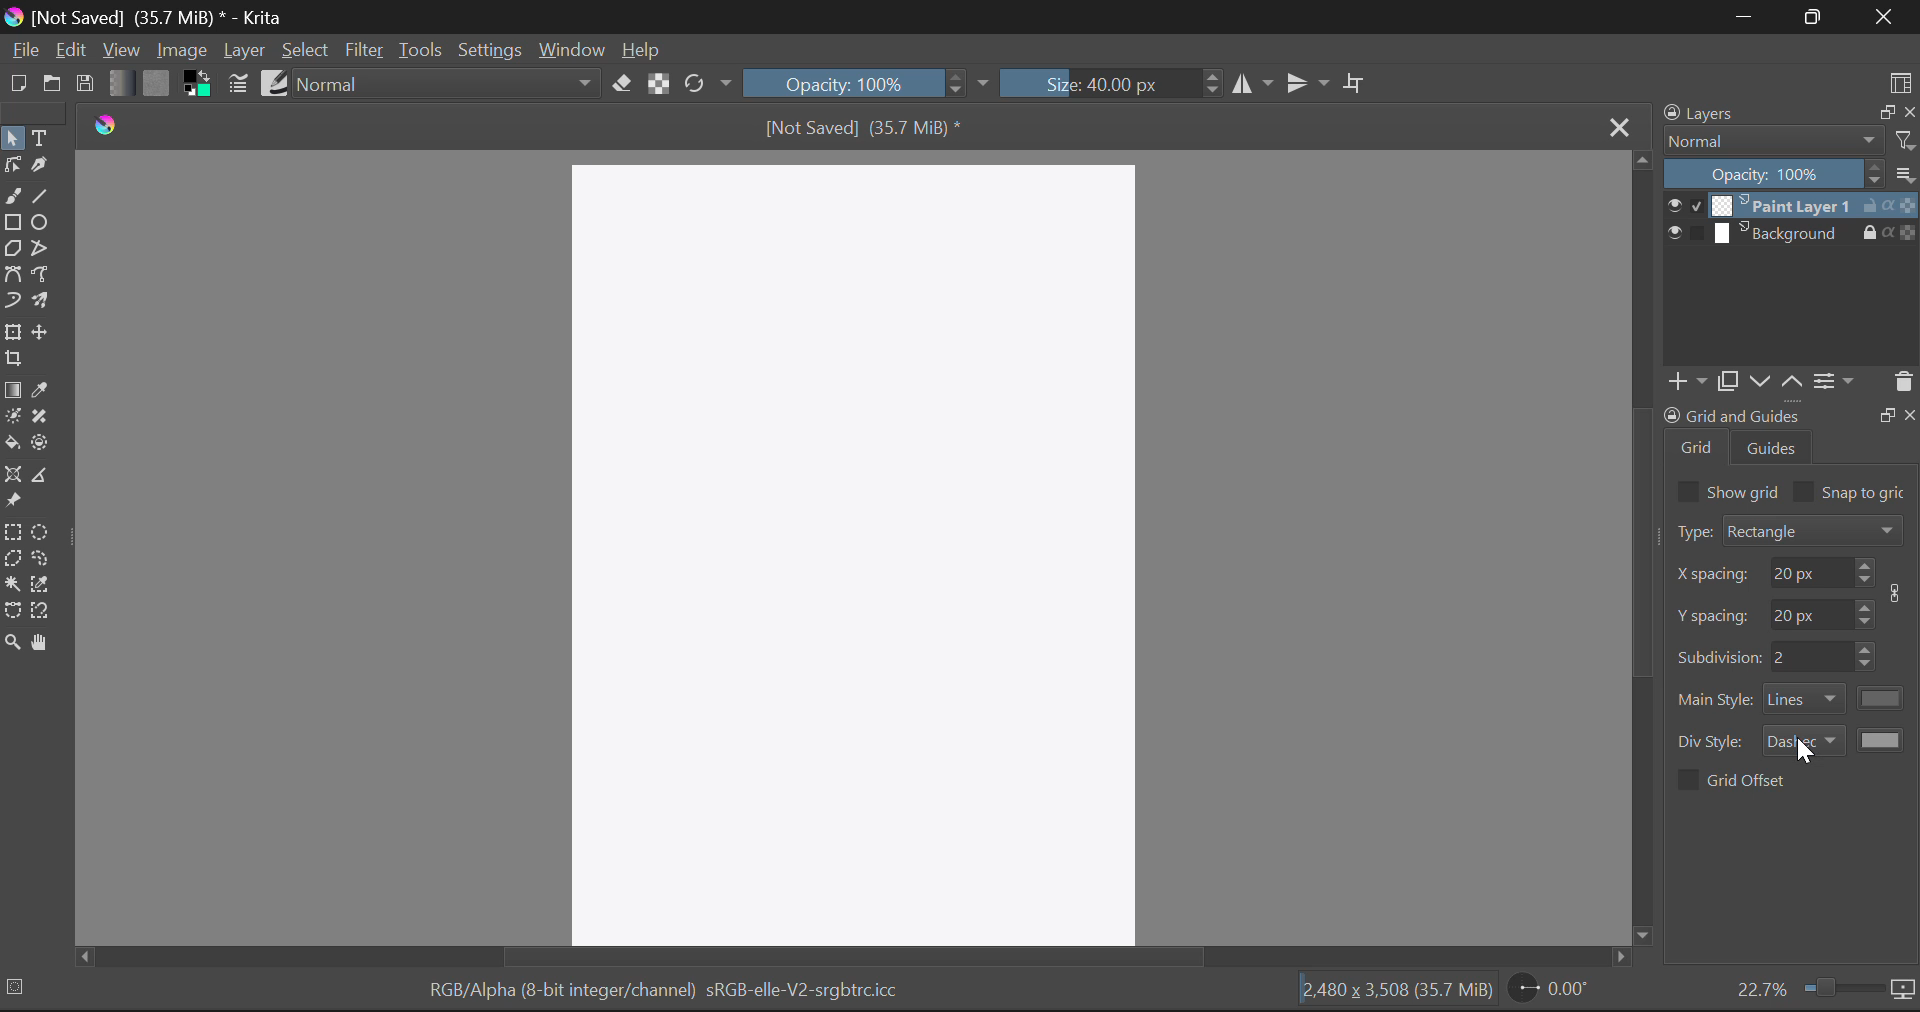 The height and width of the screenshot is (1012, 1920). Describe the element at coordinates (1718, 655) in the screenshot. I see `sub division` at that location.